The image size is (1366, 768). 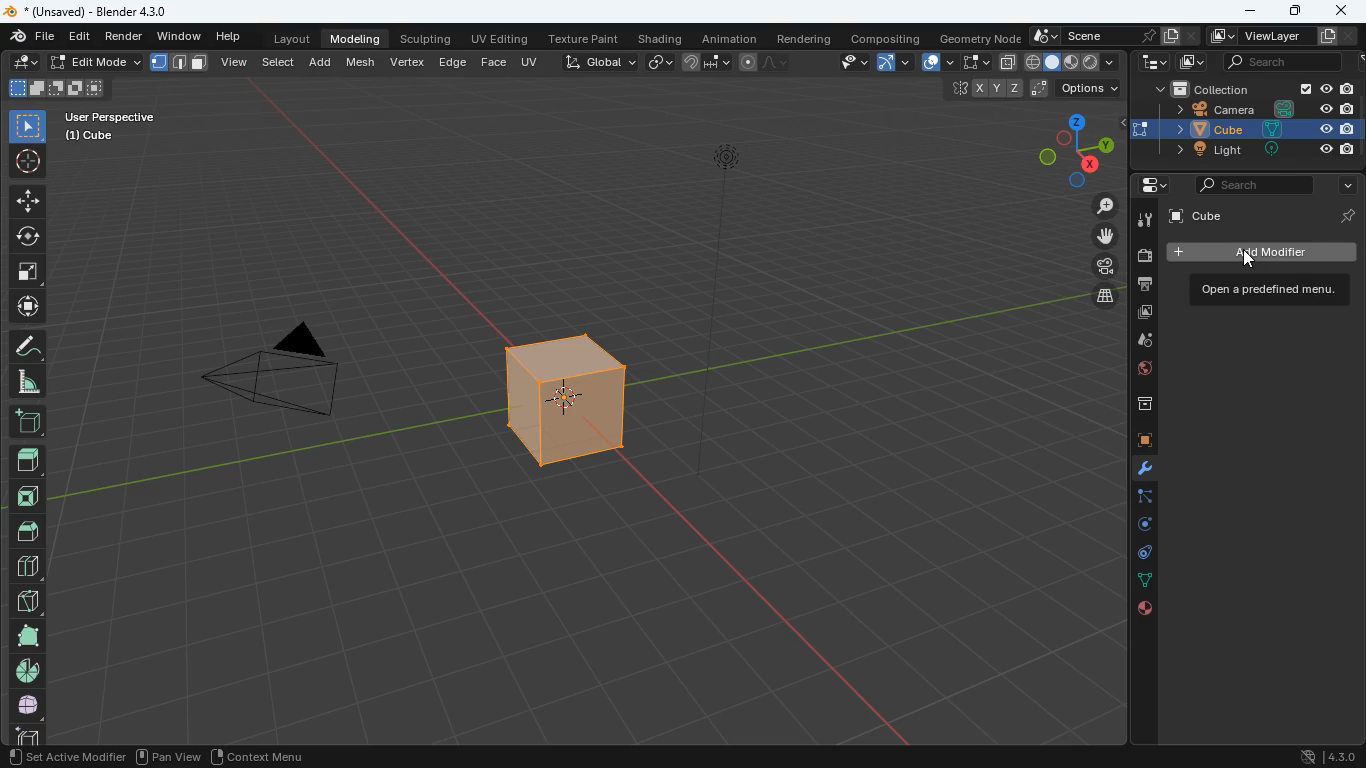 I want to click on drog, so click(x=1137, y=340).